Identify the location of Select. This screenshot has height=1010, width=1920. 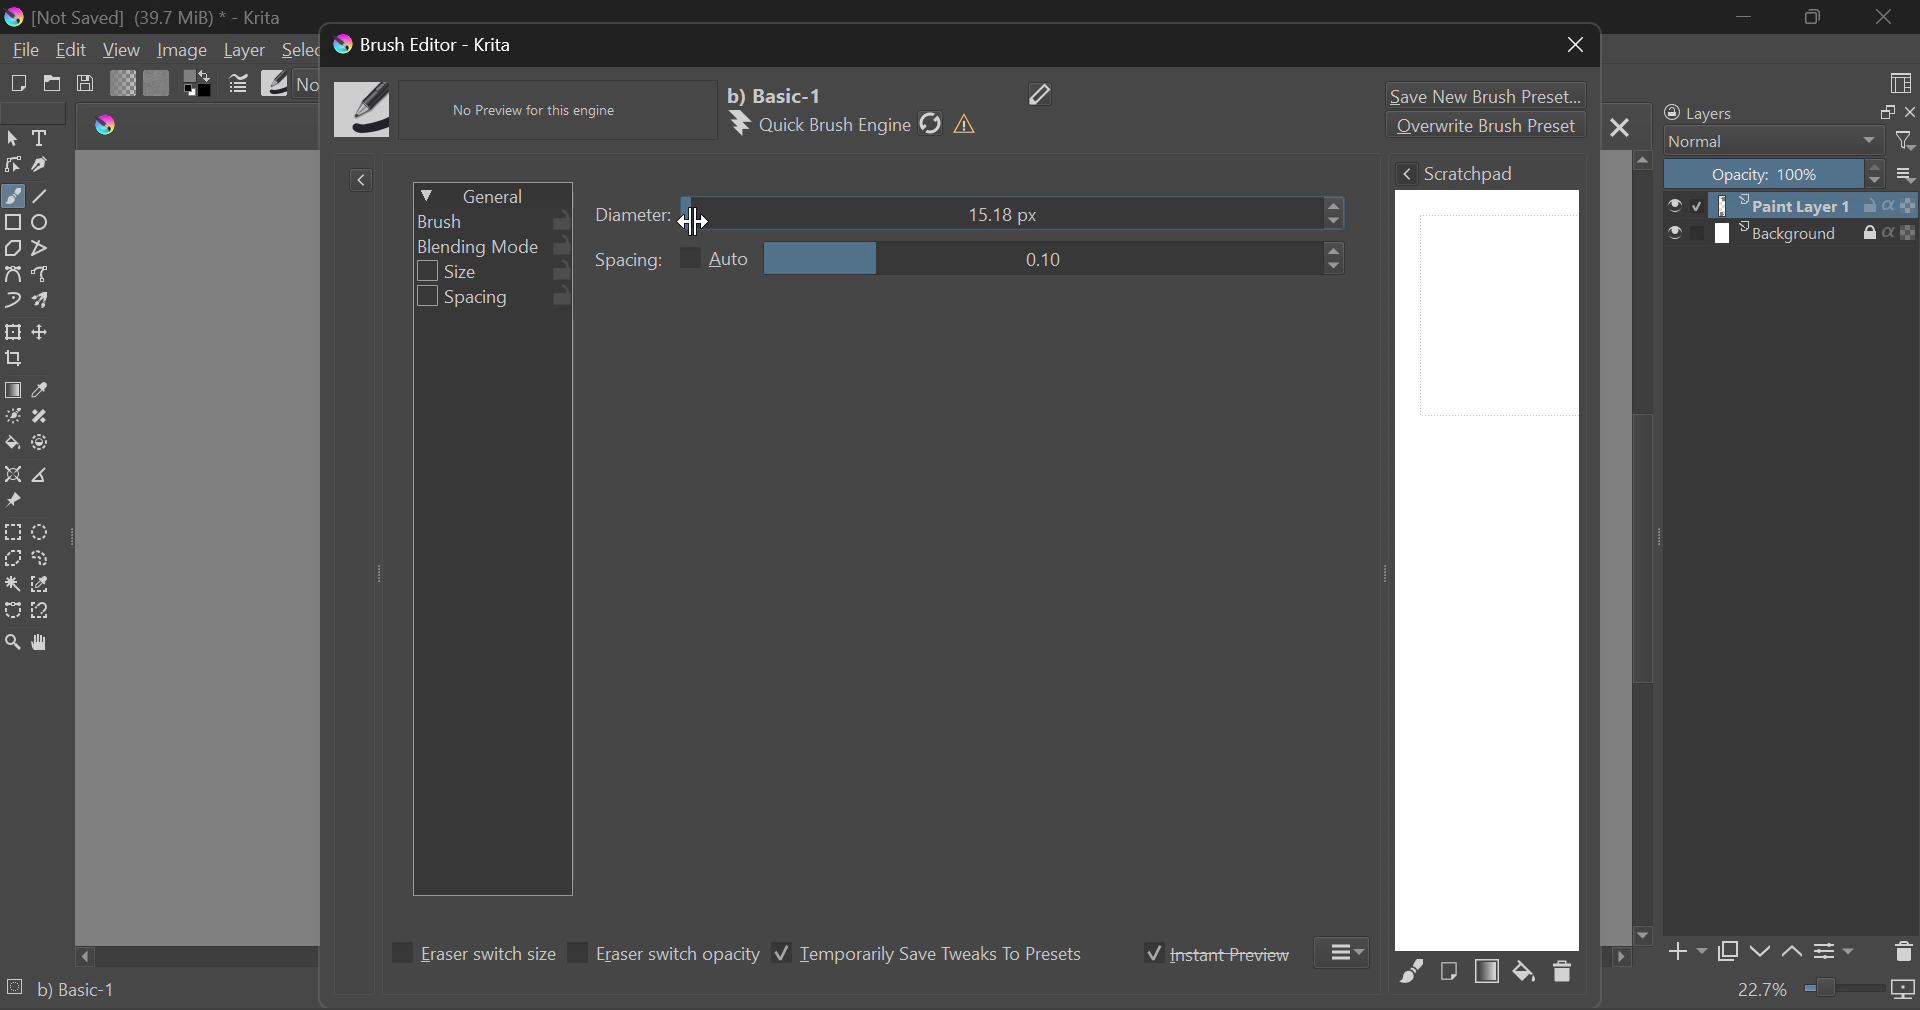
(296, 53).